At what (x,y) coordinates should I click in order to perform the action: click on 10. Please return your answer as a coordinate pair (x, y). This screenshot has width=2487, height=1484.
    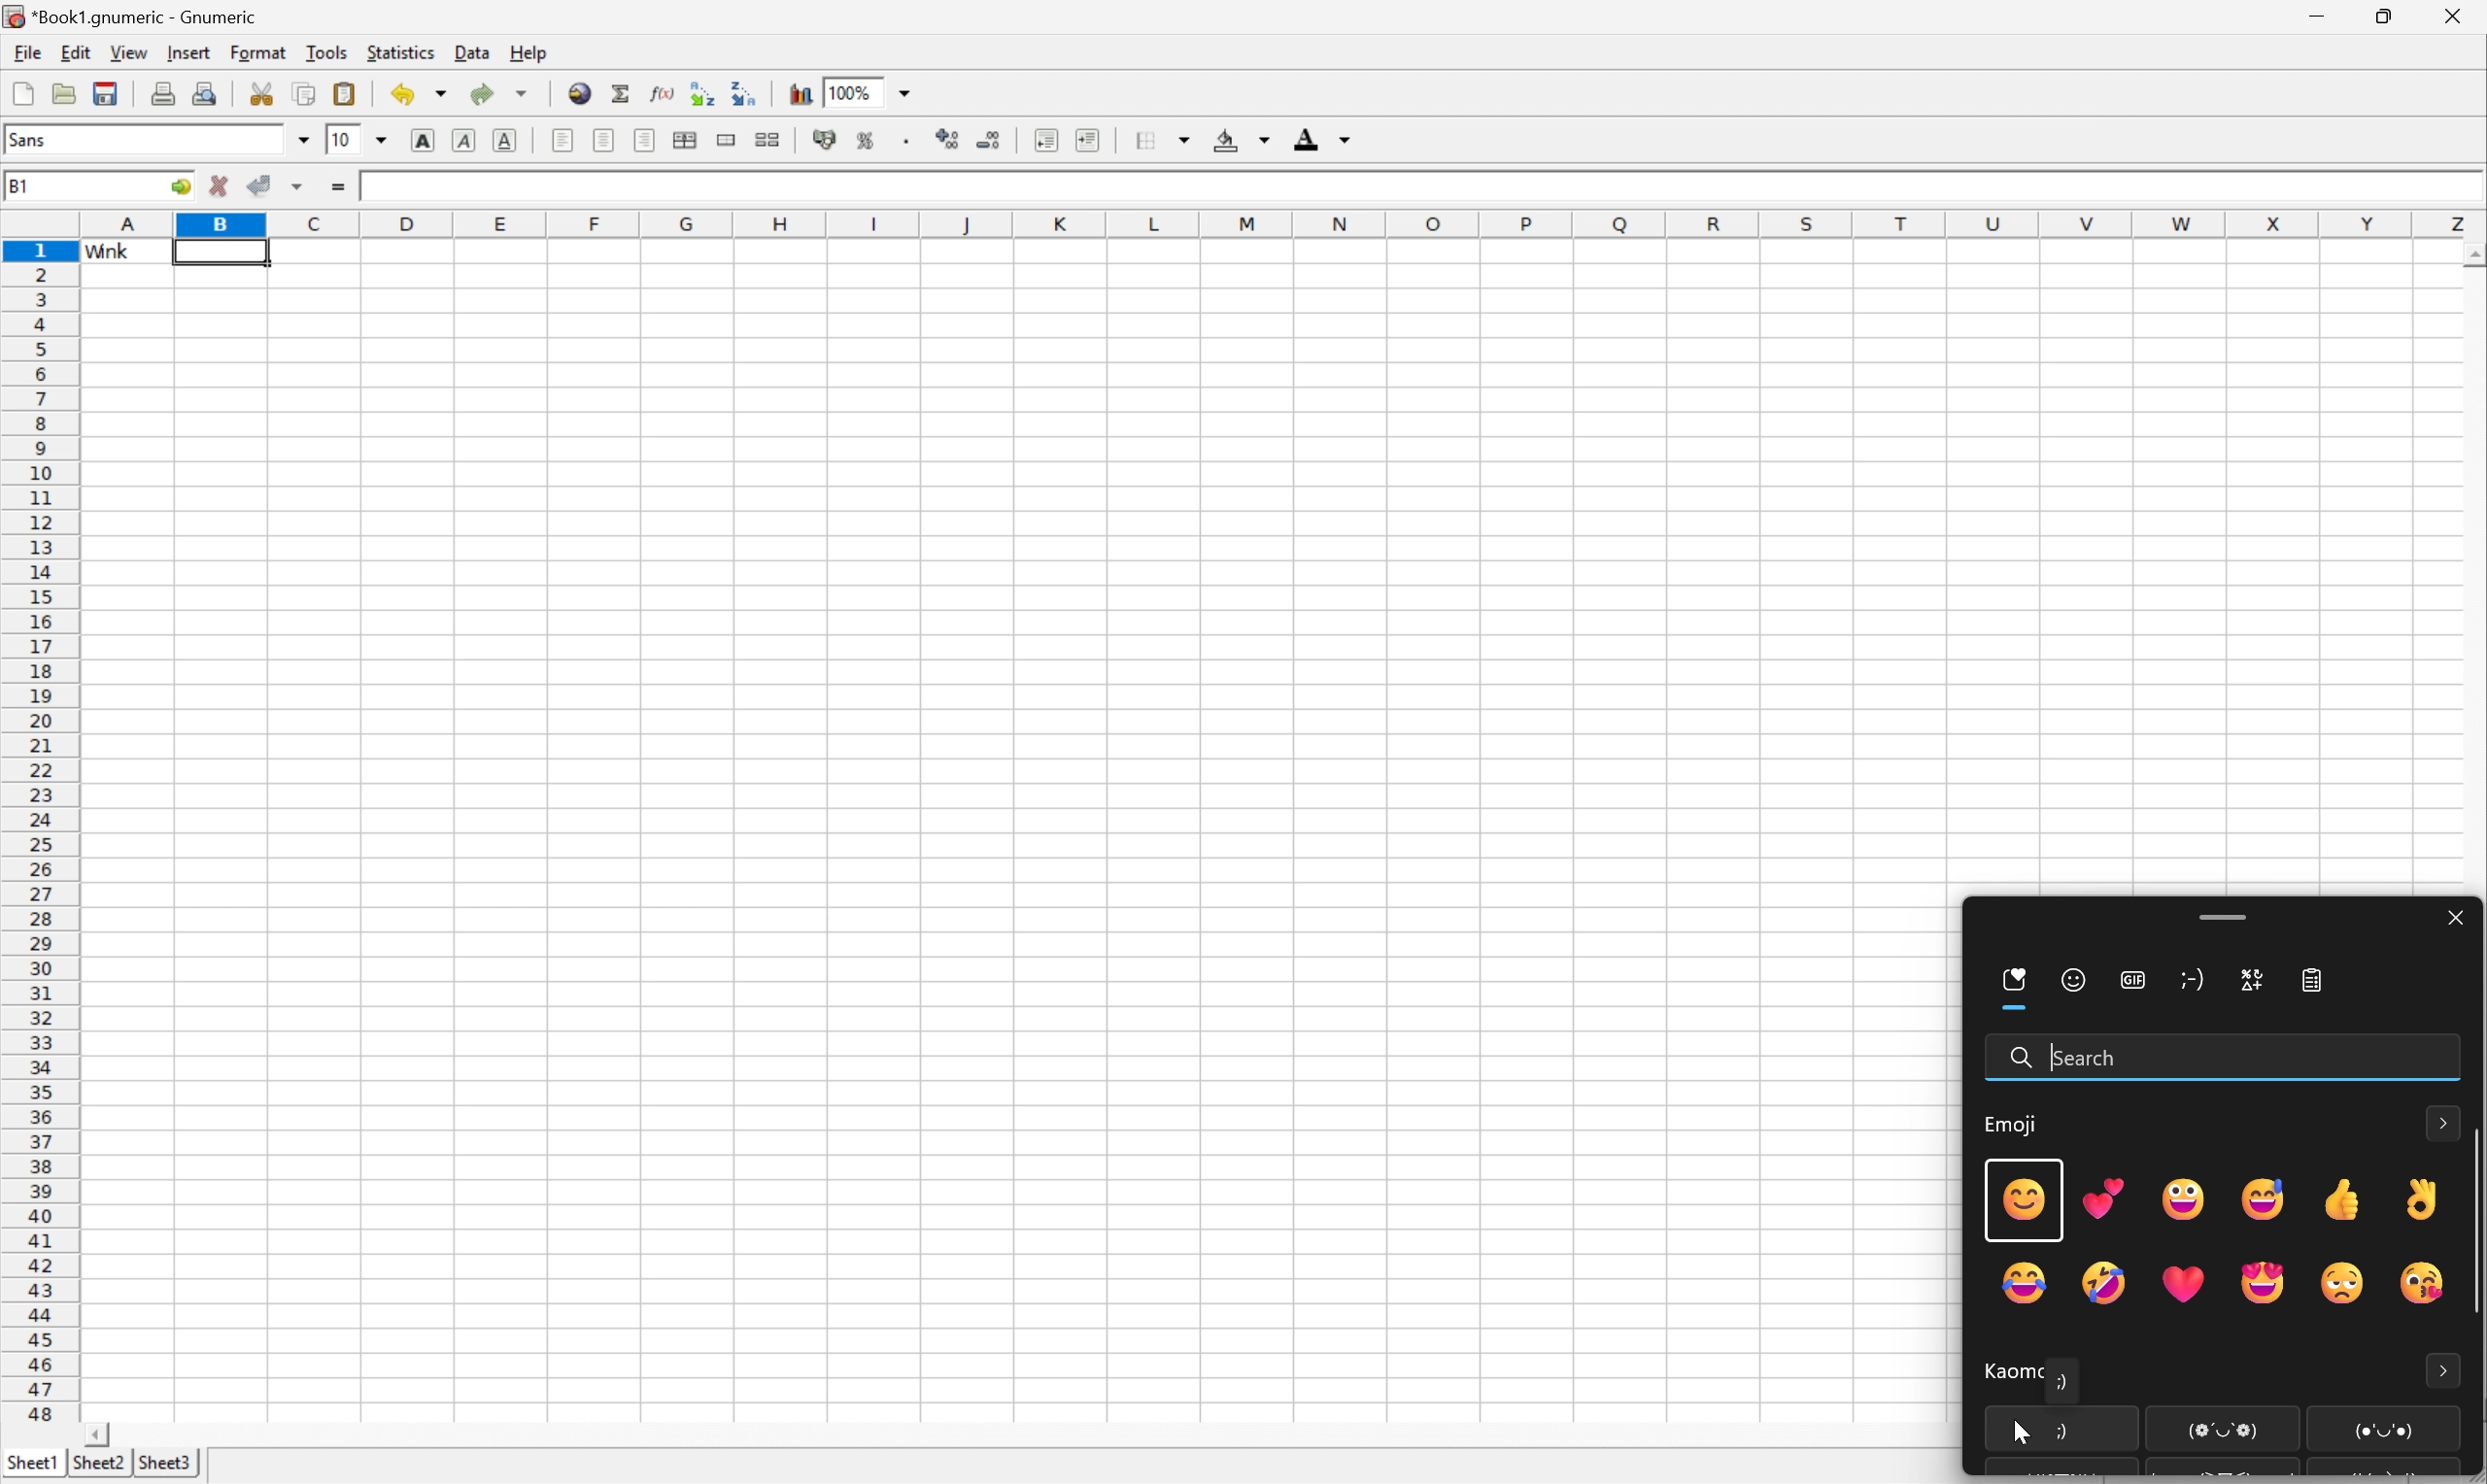
    Looking at the image, I should click on (345, 138).